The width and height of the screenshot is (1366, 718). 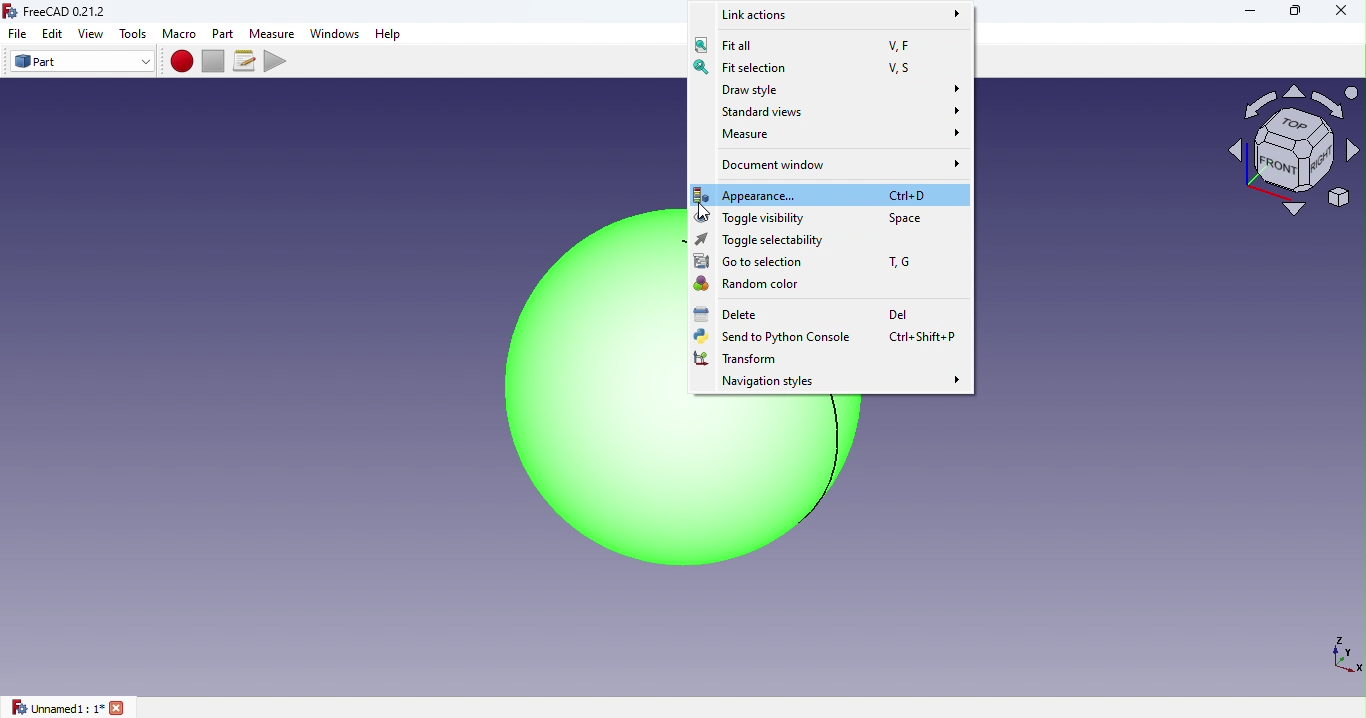 What do you see at coordinates (1295, 13) in the screenshot?
I see `Maximize` at bounding box center [1295, 13].